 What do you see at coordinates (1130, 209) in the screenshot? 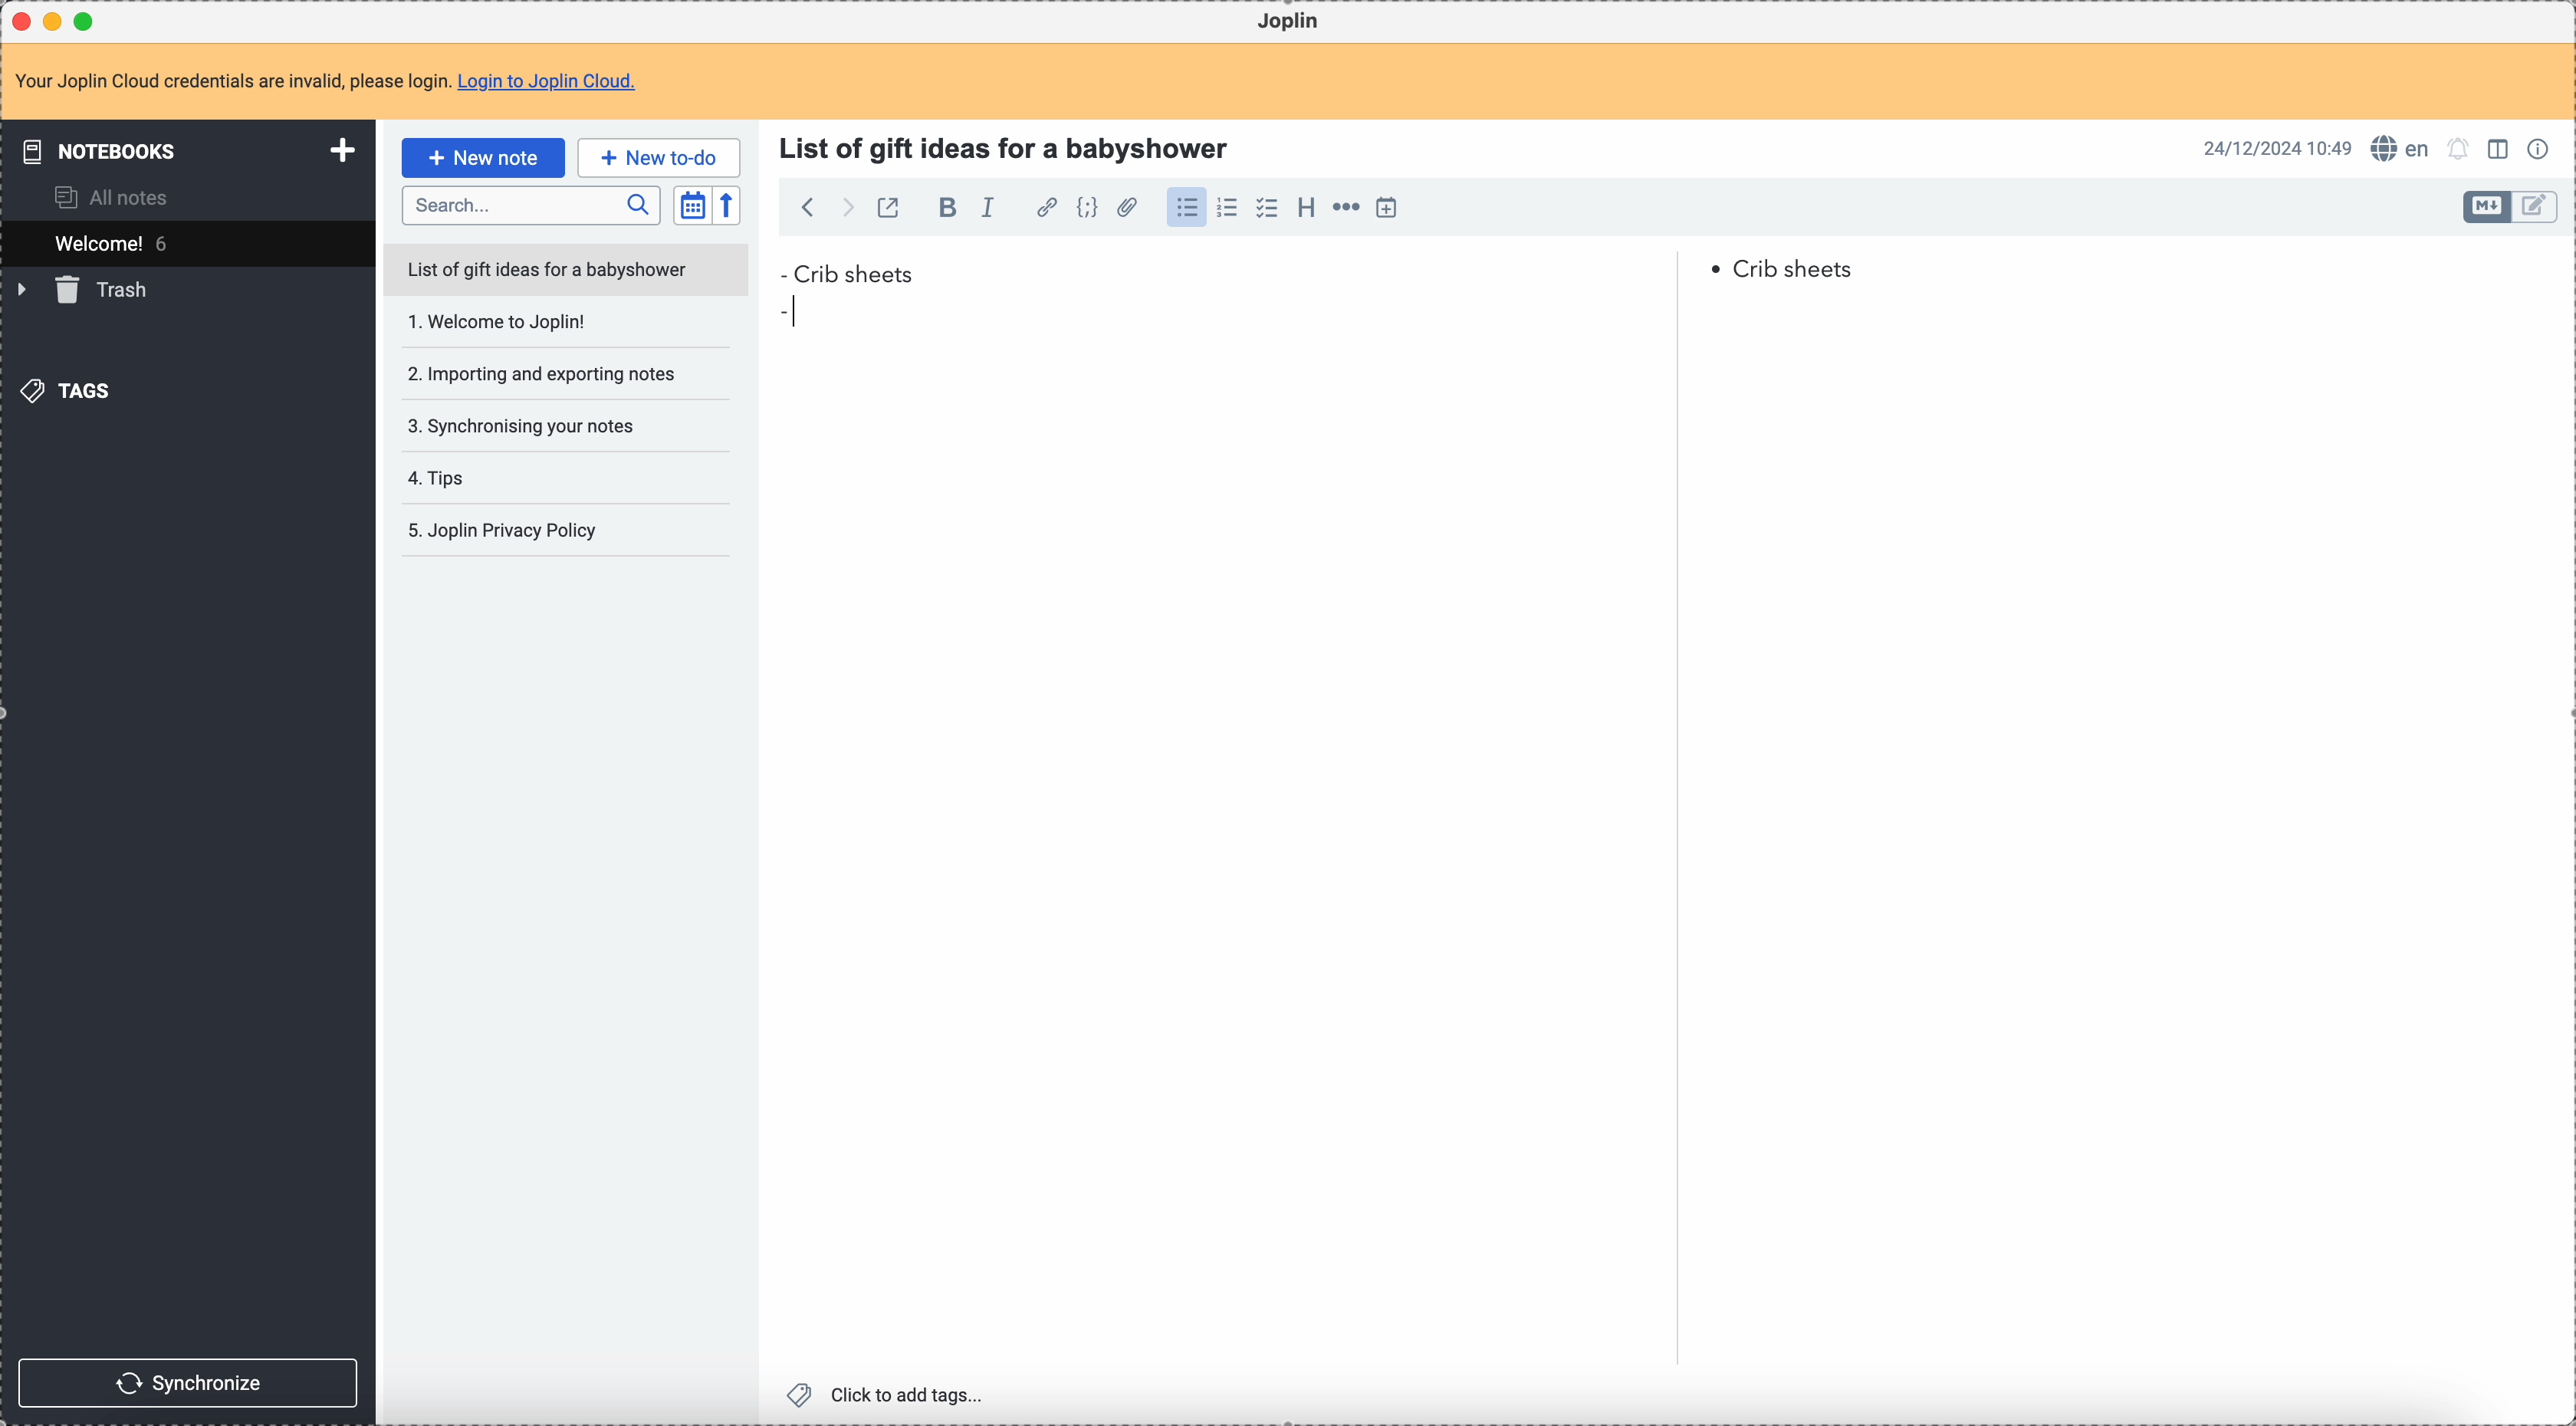
I see `attach file` at bounding box center [1130, 209].